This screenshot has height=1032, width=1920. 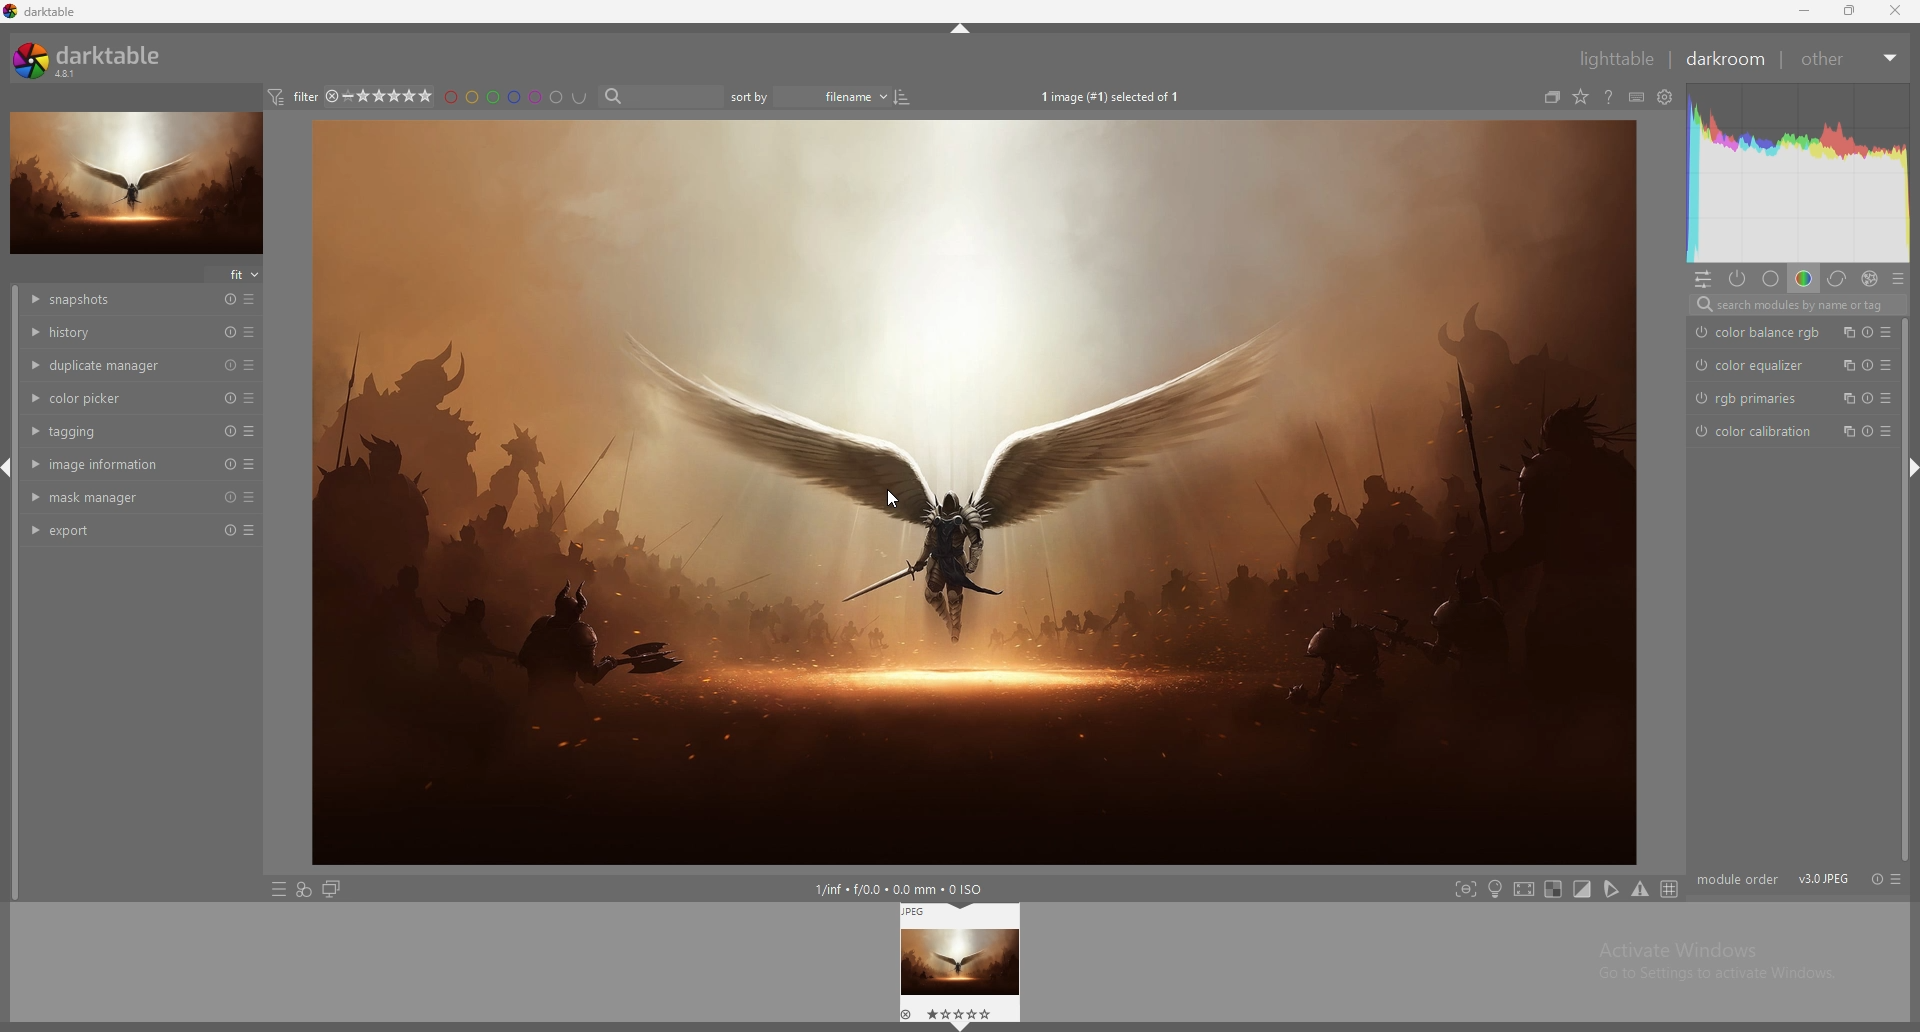 I want to click on reset, so click(x=231, y=431).